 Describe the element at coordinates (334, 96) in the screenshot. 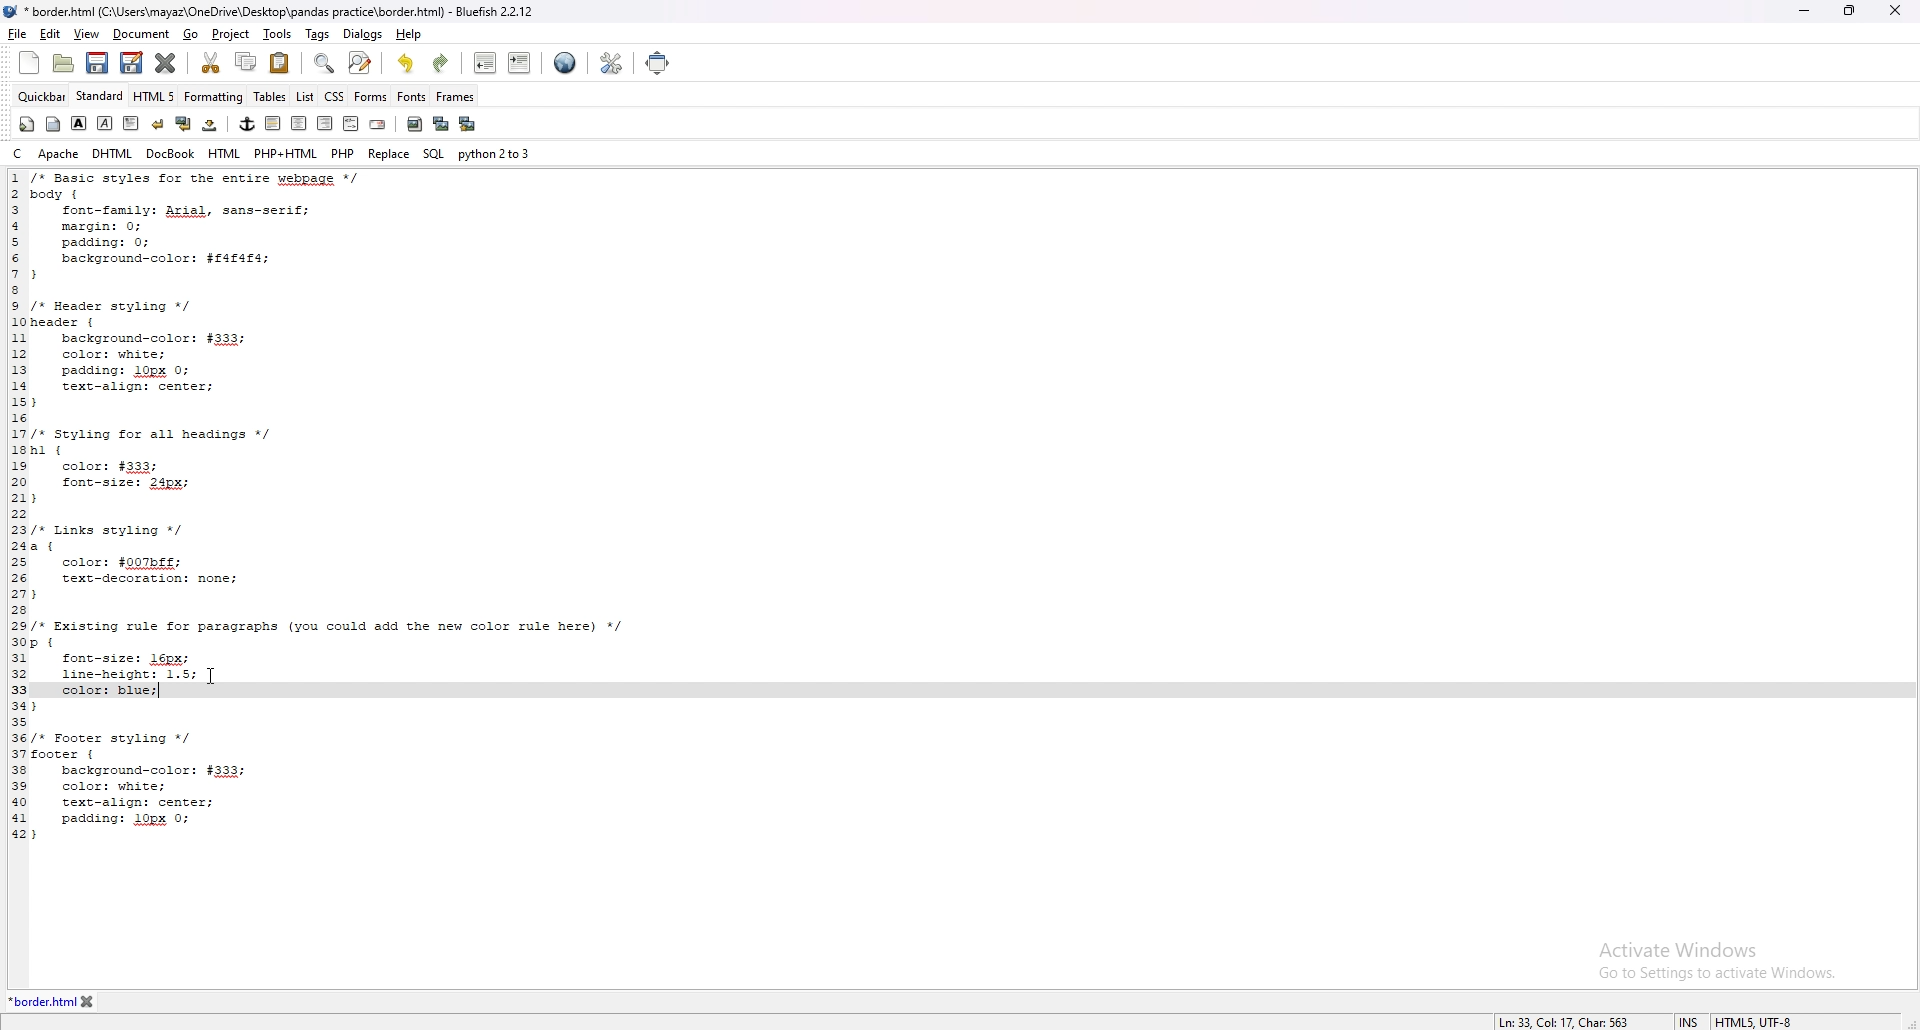

I see `css` at that location.